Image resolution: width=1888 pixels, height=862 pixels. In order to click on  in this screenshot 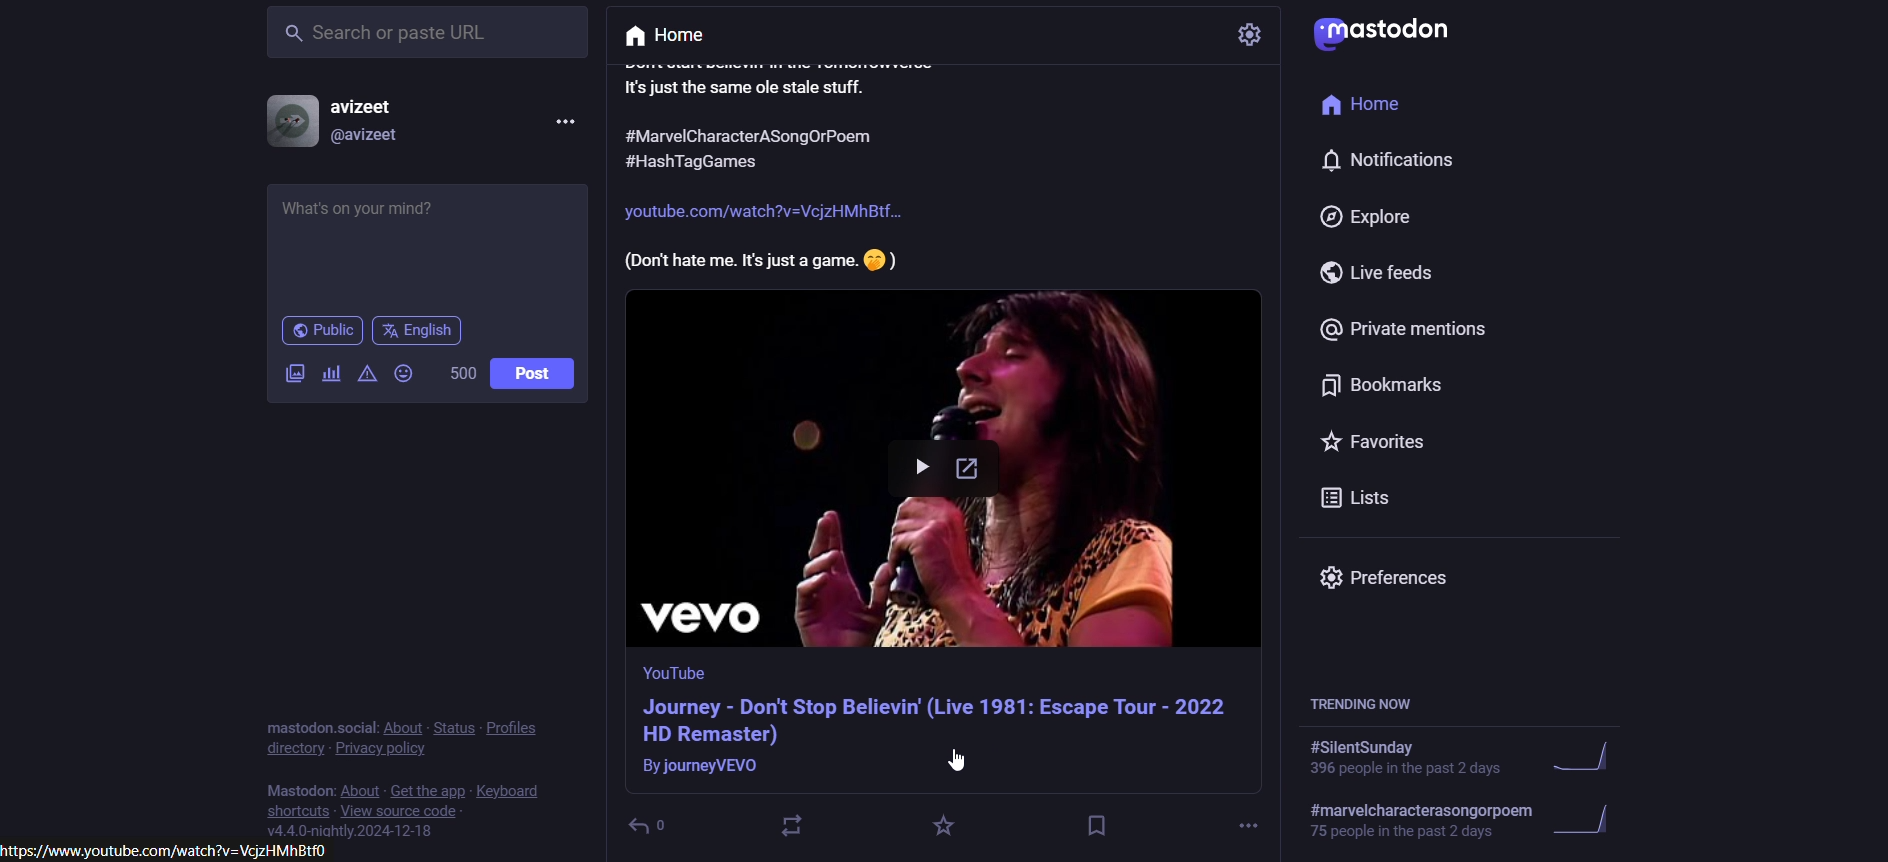, I will do `click(162, 852)`.